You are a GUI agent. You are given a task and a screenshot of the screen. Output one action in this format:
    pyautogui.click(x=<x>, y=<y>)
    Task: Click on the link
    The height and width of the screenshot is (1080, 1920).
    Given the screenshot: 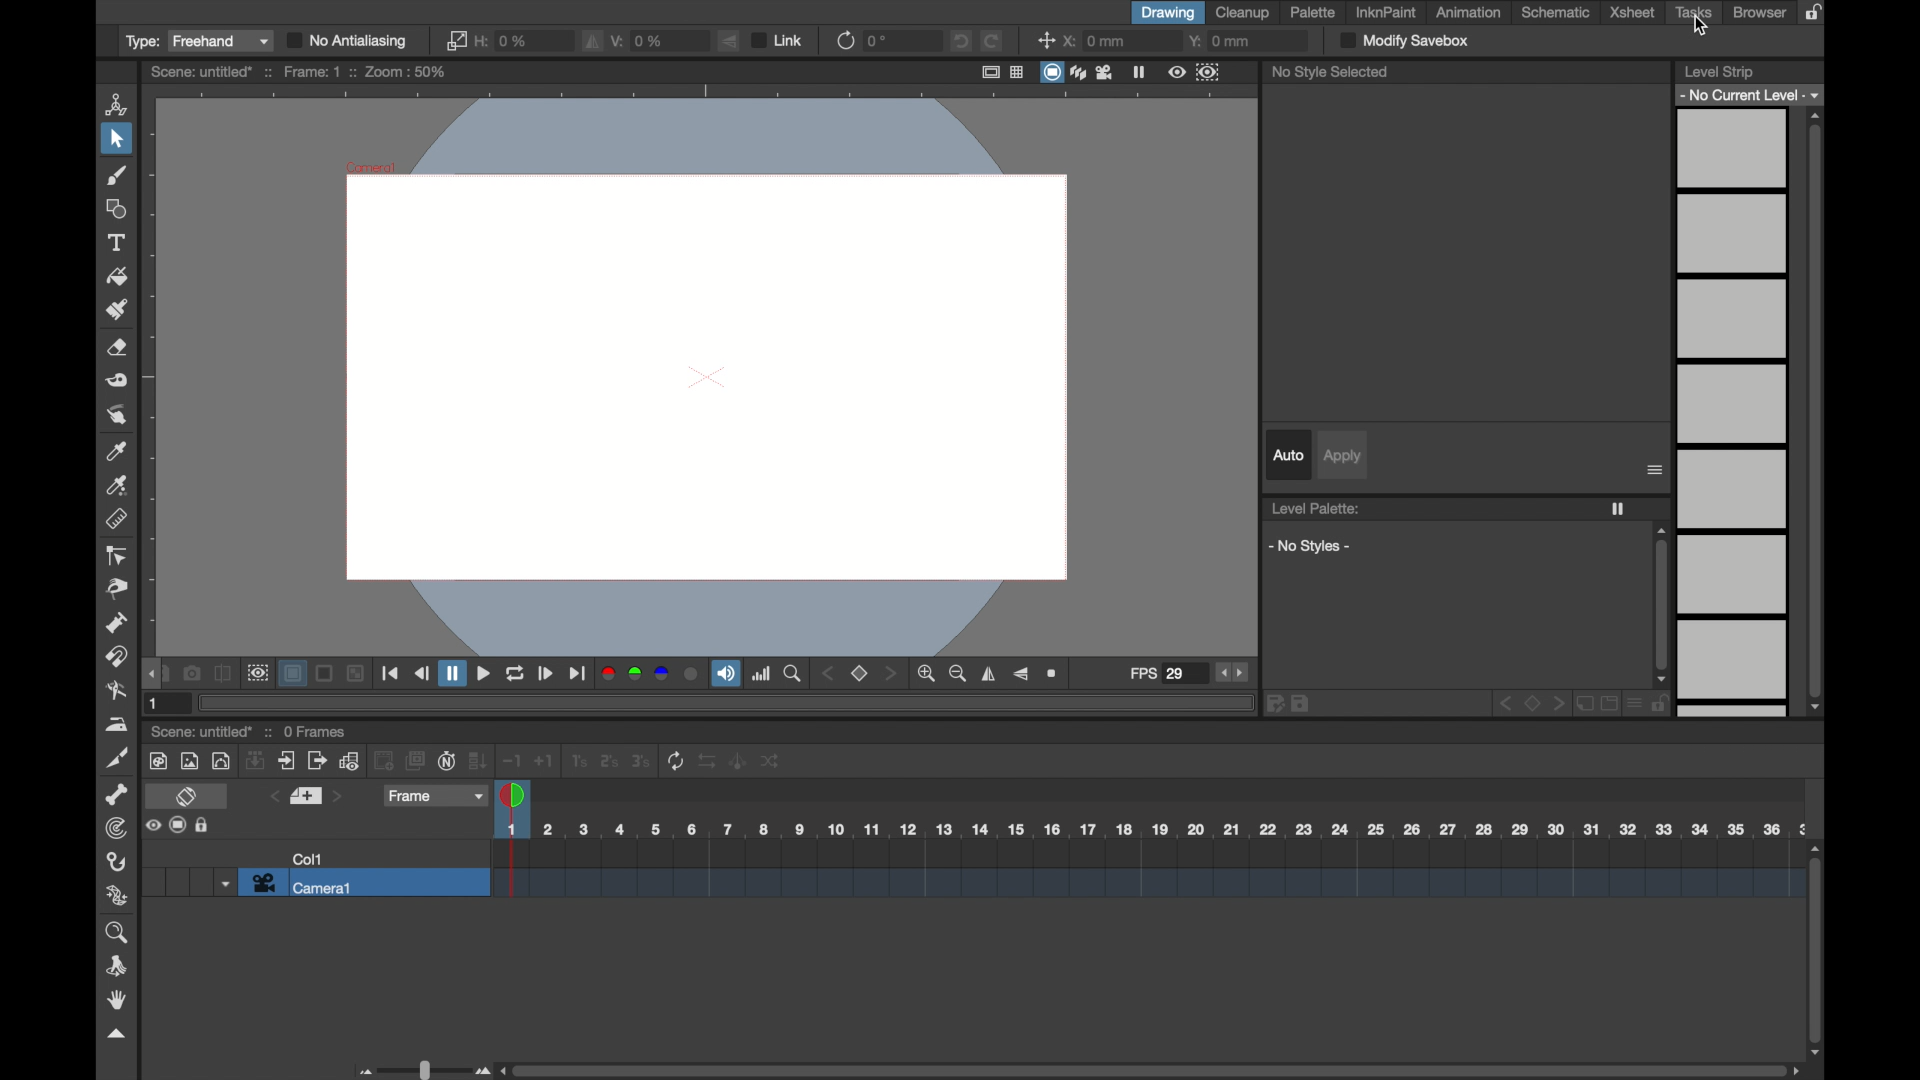 What is the action you would take?
    pyautogui.click(x=779, y=40)
    